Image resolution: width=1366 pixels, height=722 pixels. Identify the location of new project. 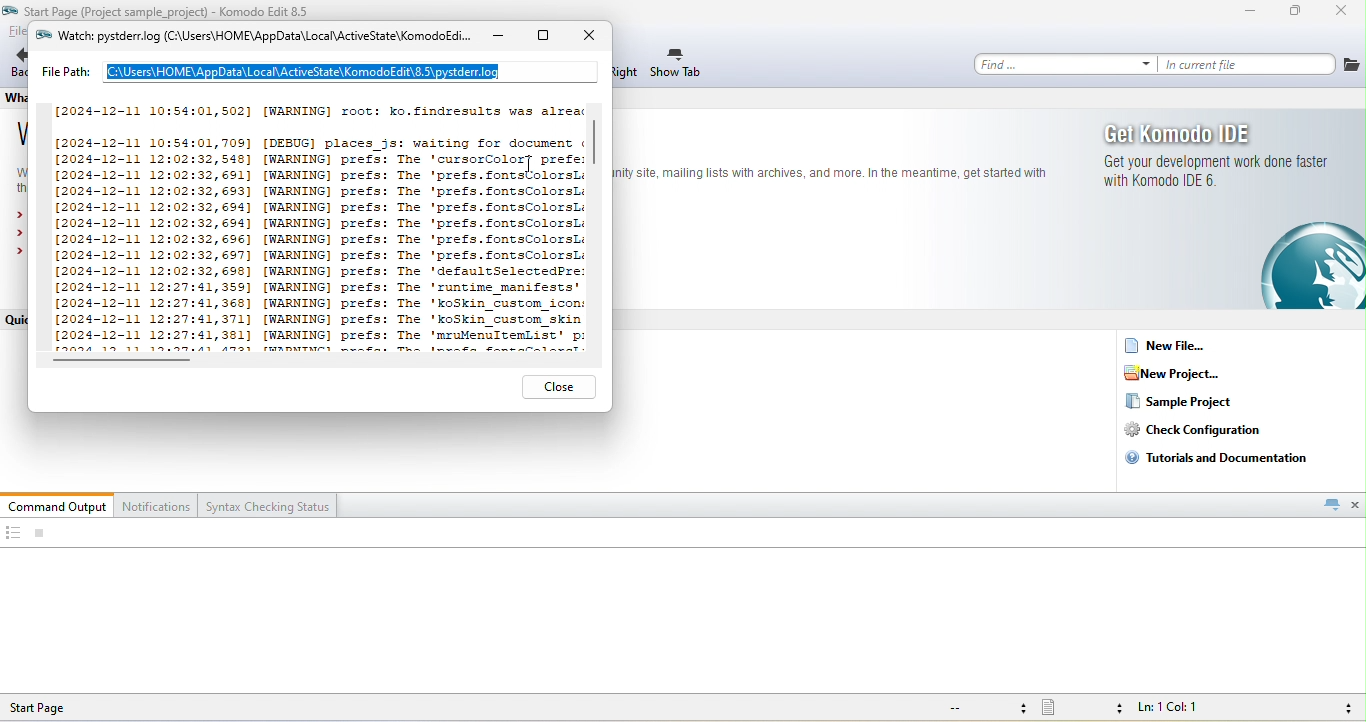
(1185, 373).